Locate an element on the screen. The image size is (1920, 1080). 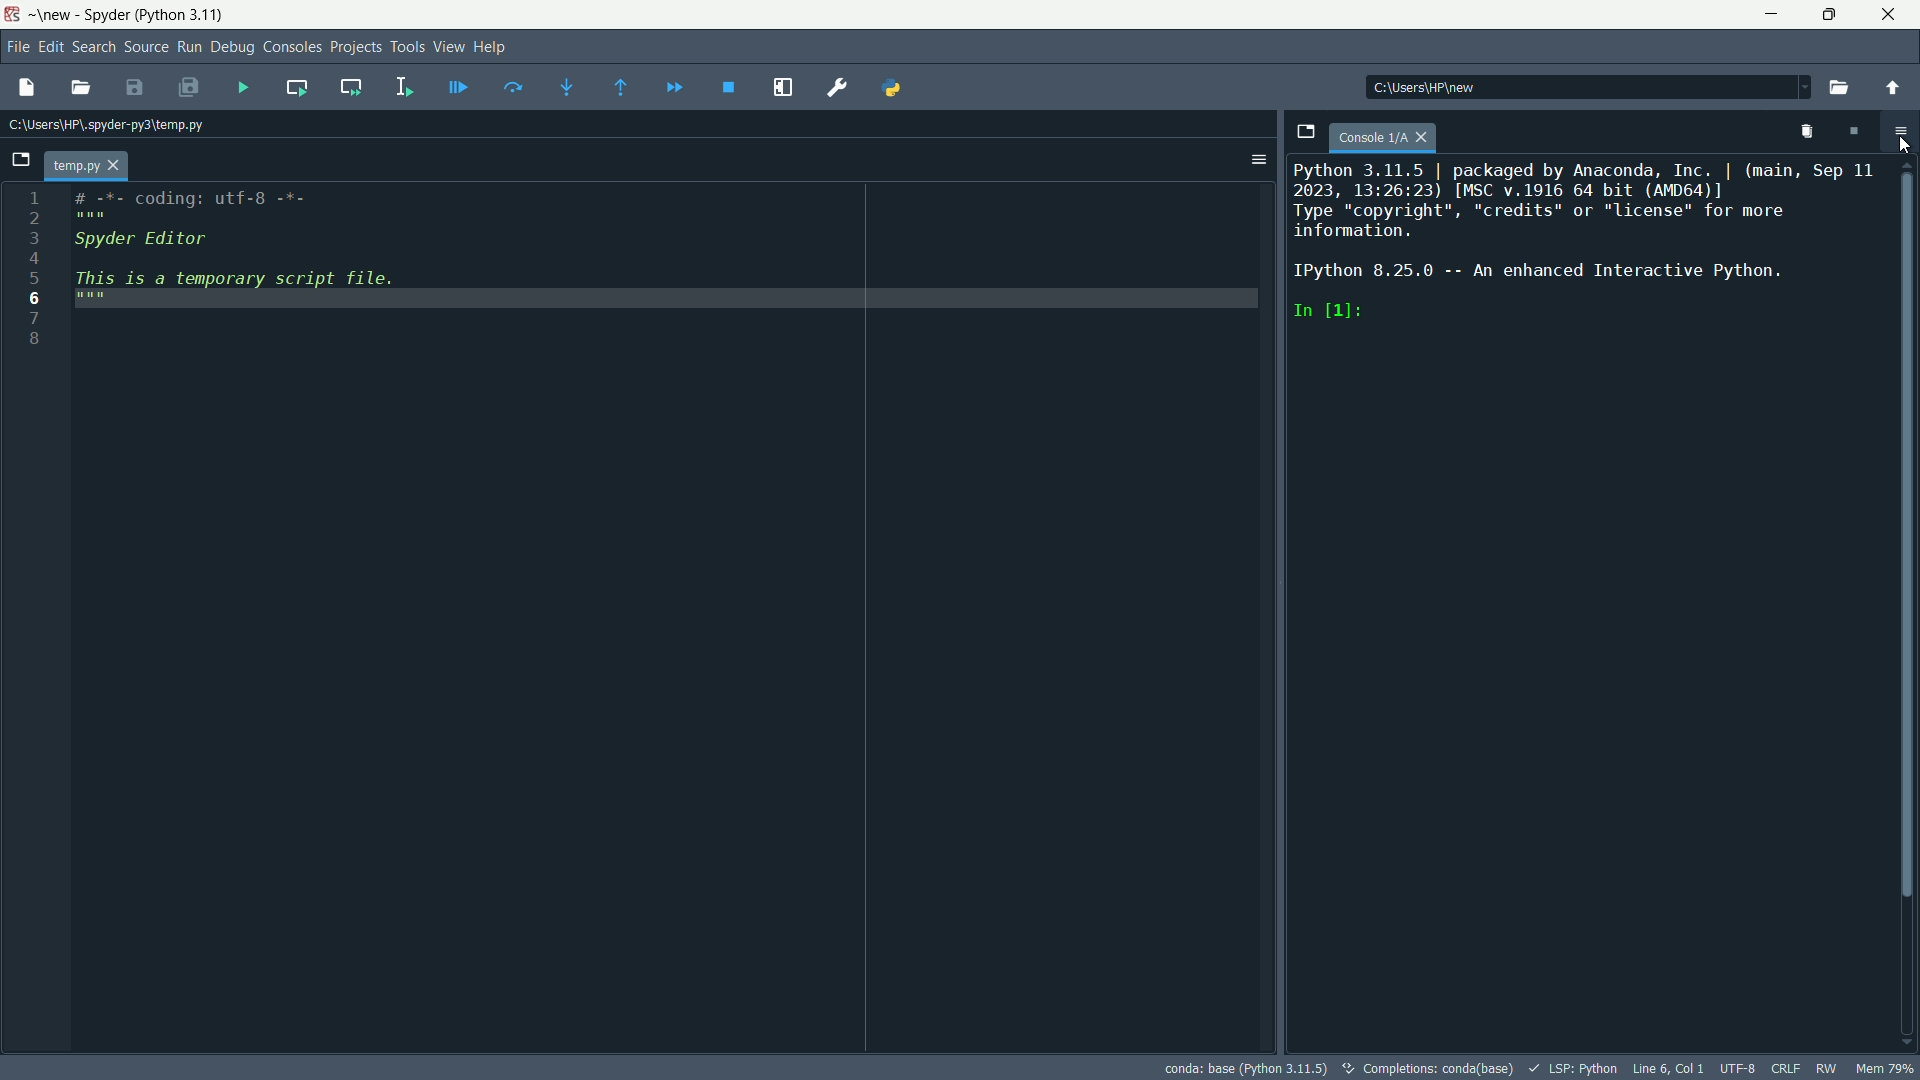
interrupt kernel is located at coordinates (1854, 133).